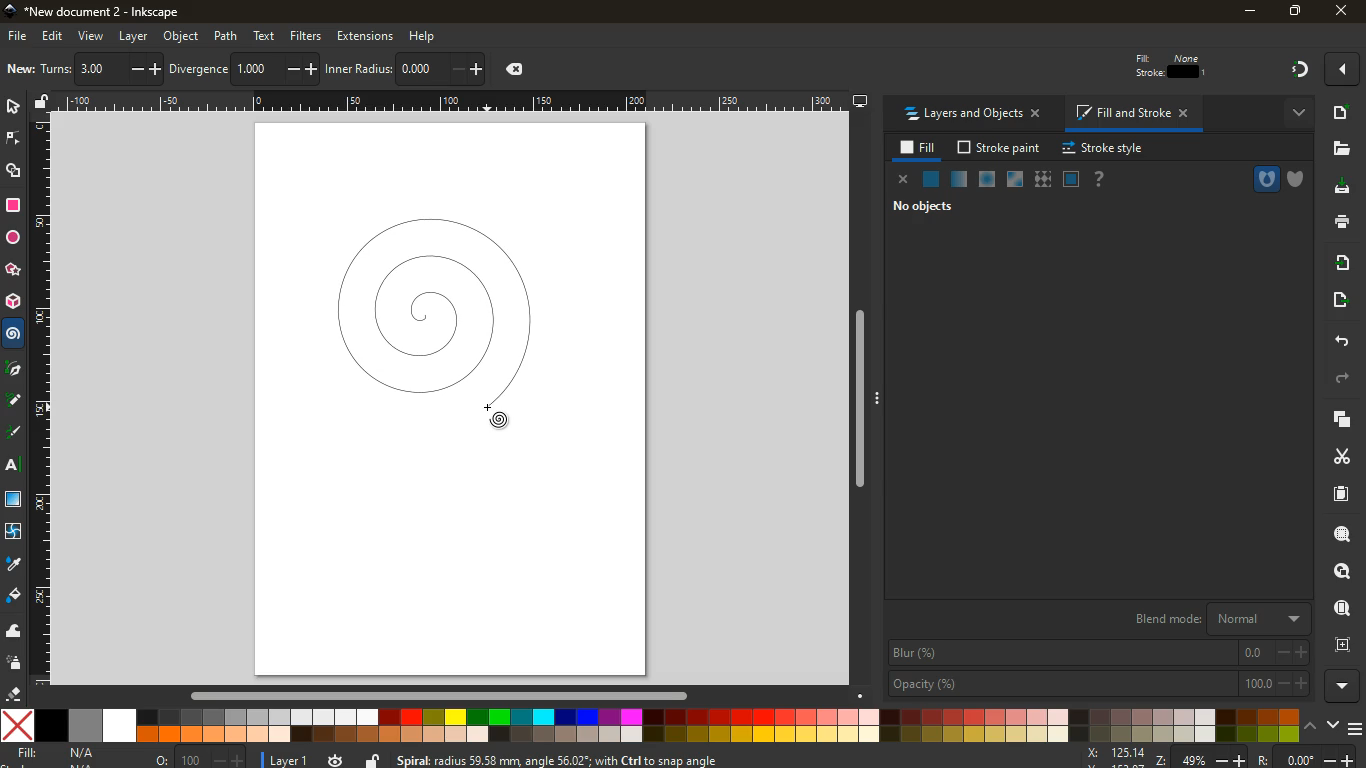 This screenshot has width=1366, height=768. What do you see at coordinates (15, 207) in the screenshot?
I see `square` at bounding box center [15, 207].